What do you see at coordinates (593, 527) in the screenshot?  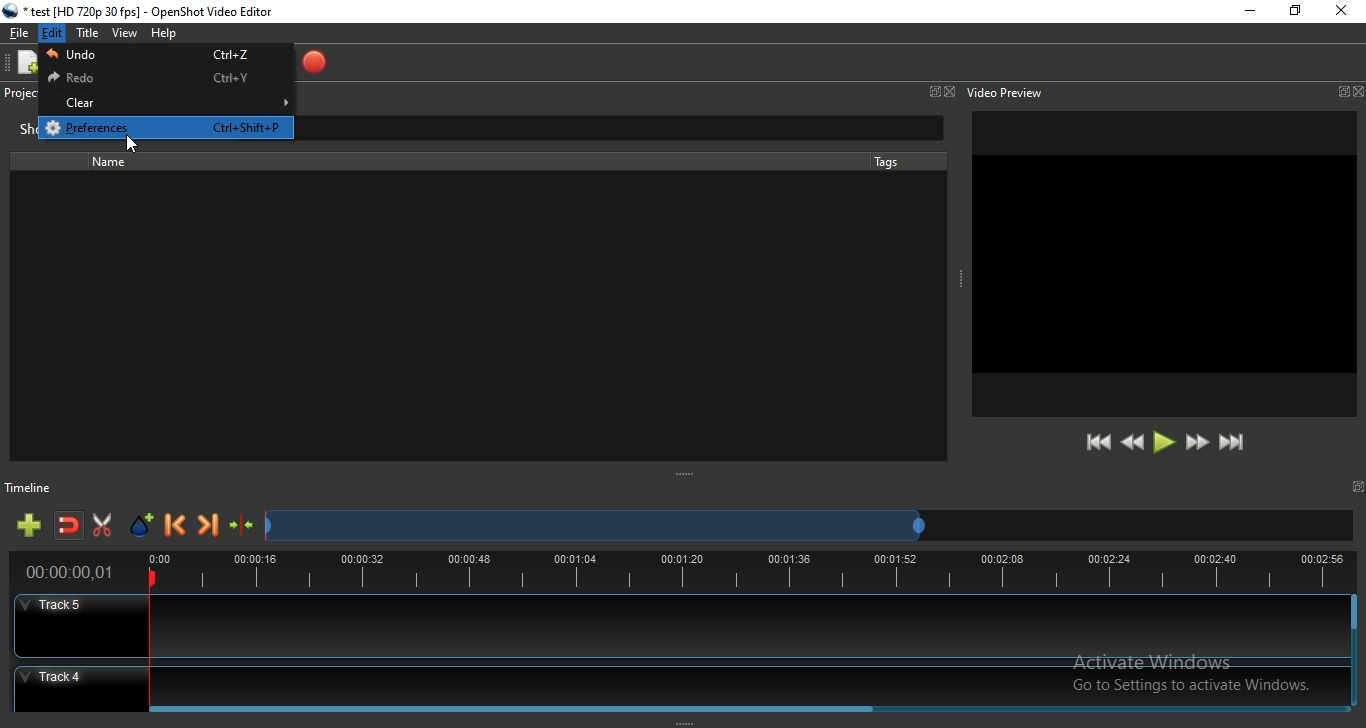 I see `Timeline scrub` at bounding box center [593, 527].